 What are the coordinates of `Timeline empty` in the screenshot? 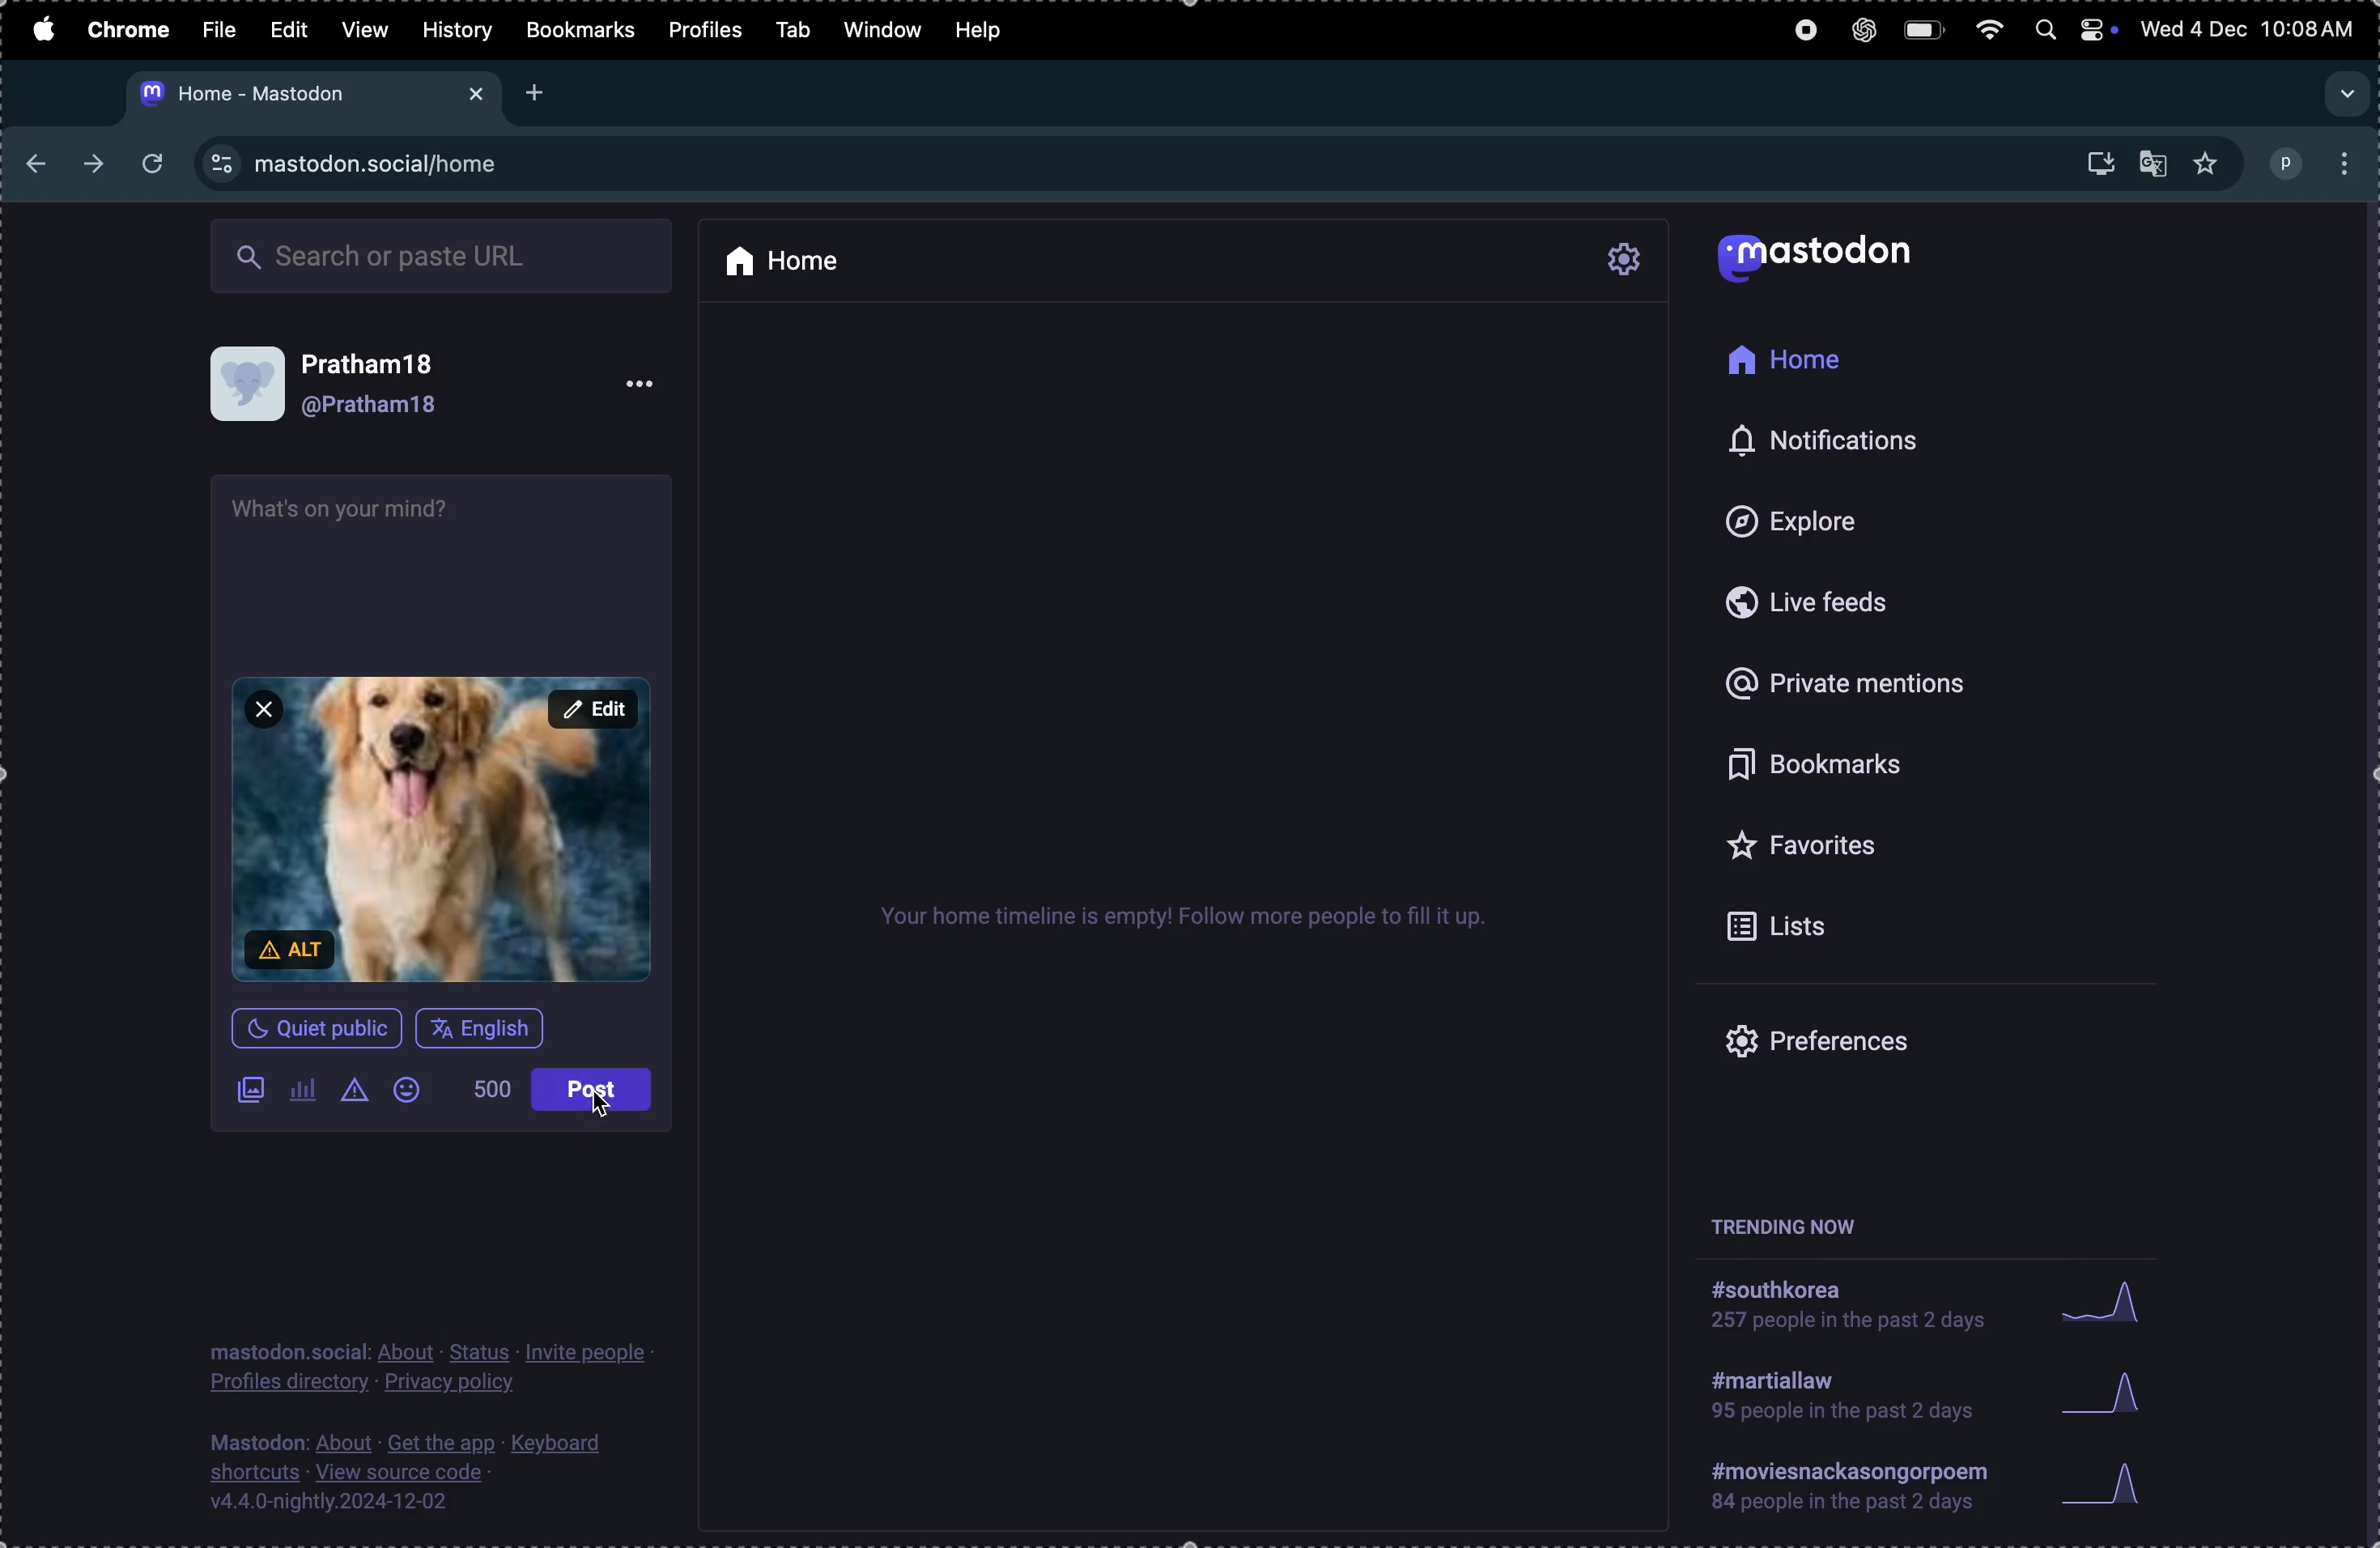 It's located at (1182, 924).